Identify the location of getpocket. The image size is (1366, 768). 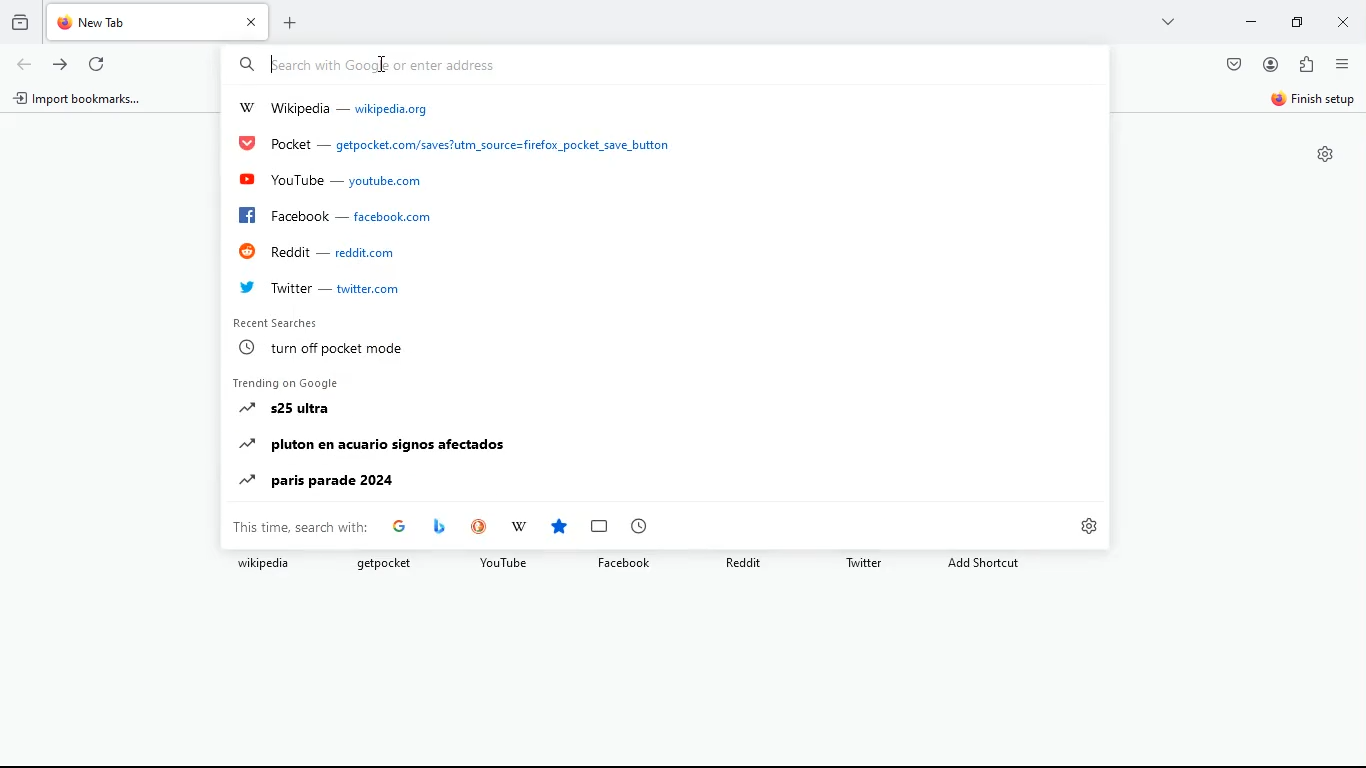
(383, 563).